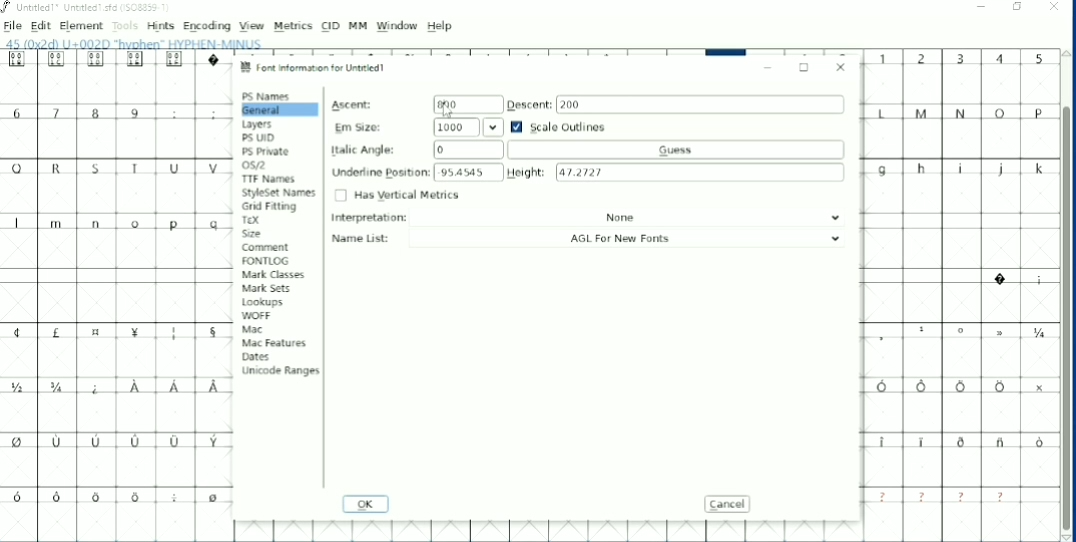  I want to click on Title , so click(89, 8).